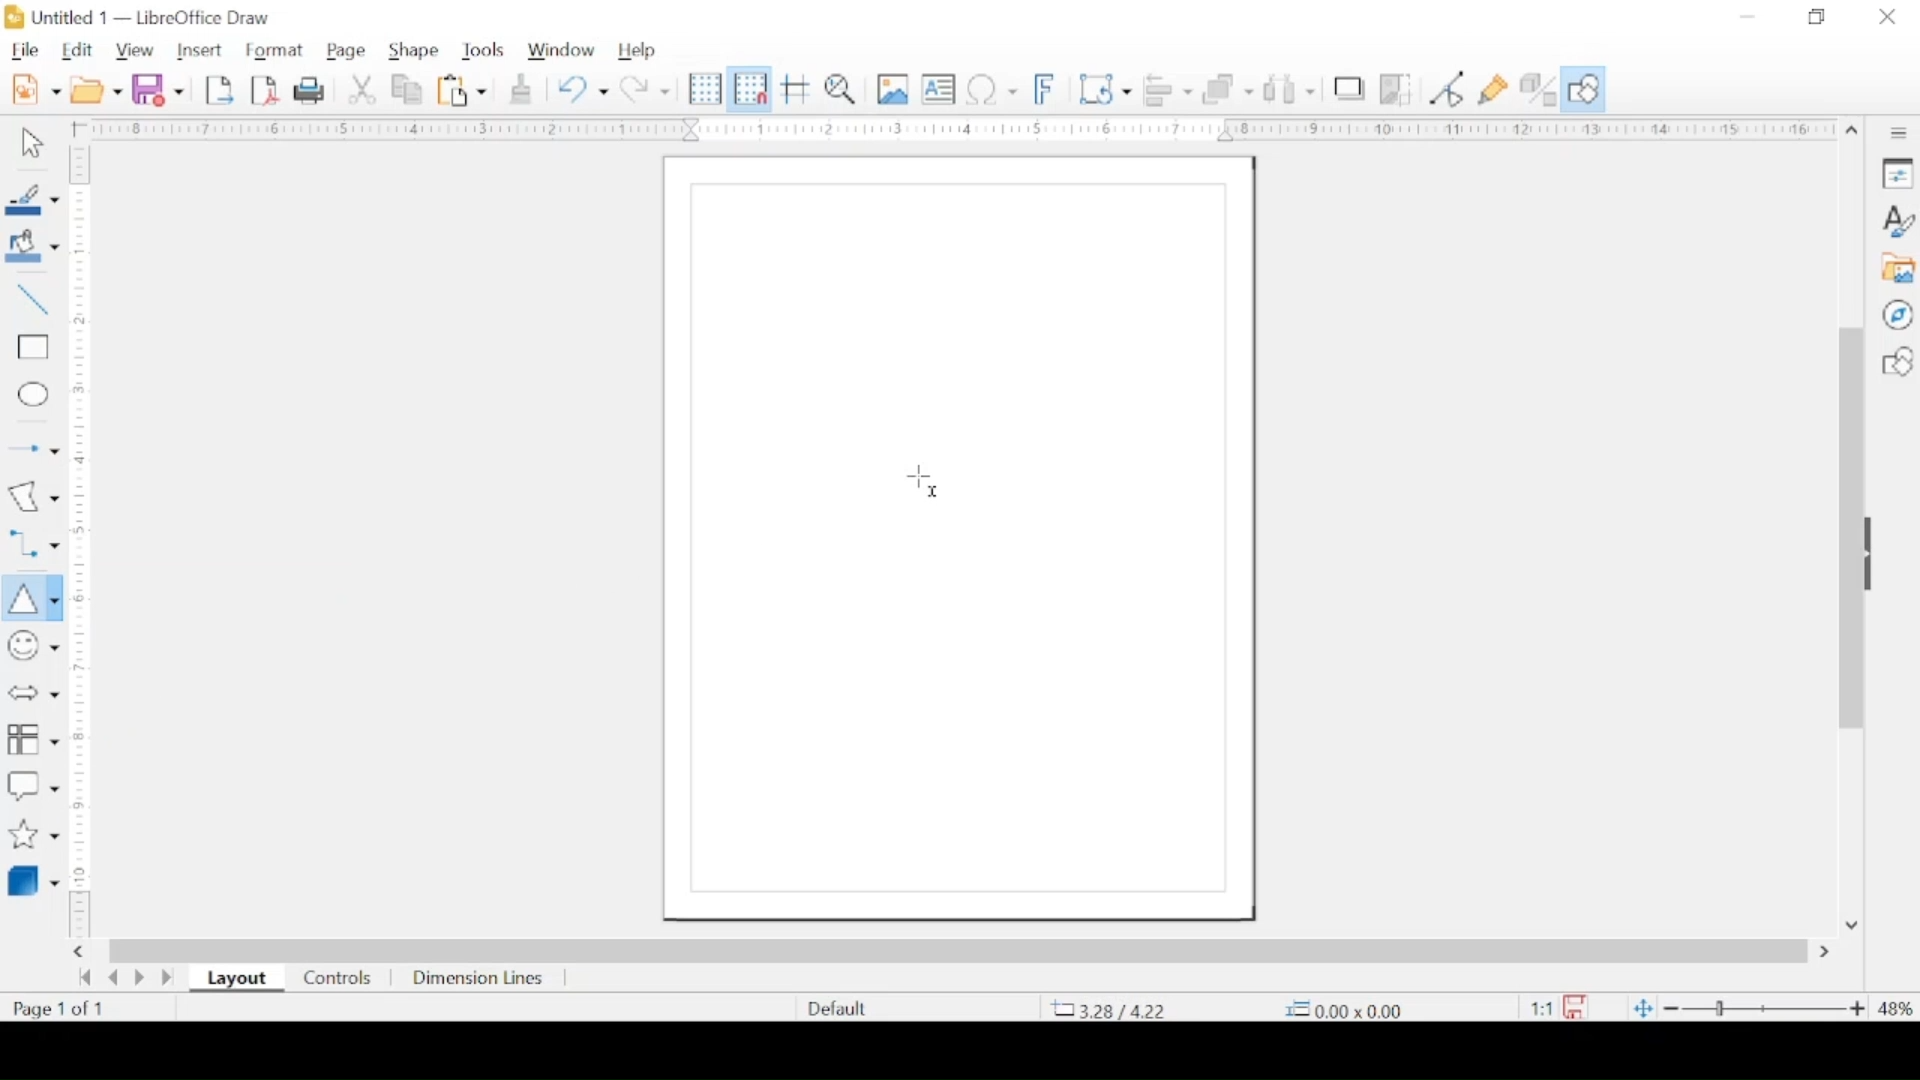  I want to click on zoom slider, so click(1765, 1009).